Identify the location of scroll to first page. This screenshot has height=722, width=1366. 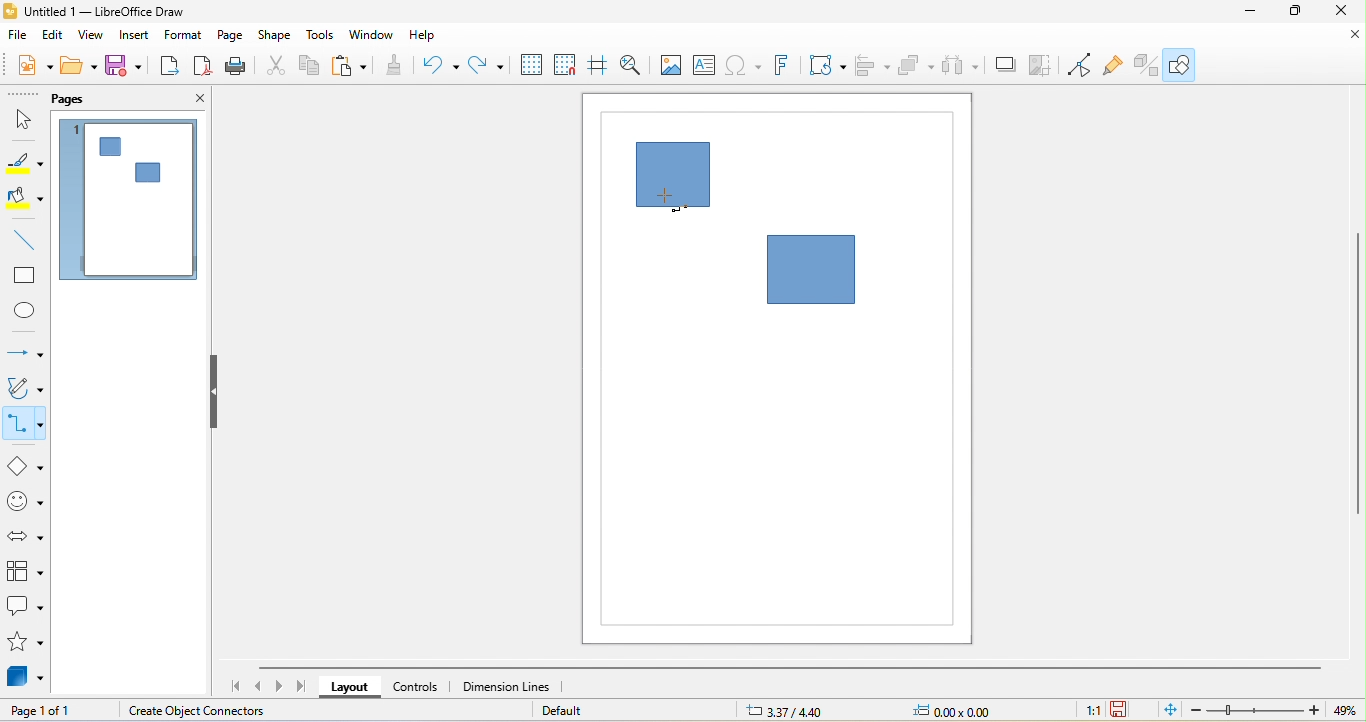
(231, 687).